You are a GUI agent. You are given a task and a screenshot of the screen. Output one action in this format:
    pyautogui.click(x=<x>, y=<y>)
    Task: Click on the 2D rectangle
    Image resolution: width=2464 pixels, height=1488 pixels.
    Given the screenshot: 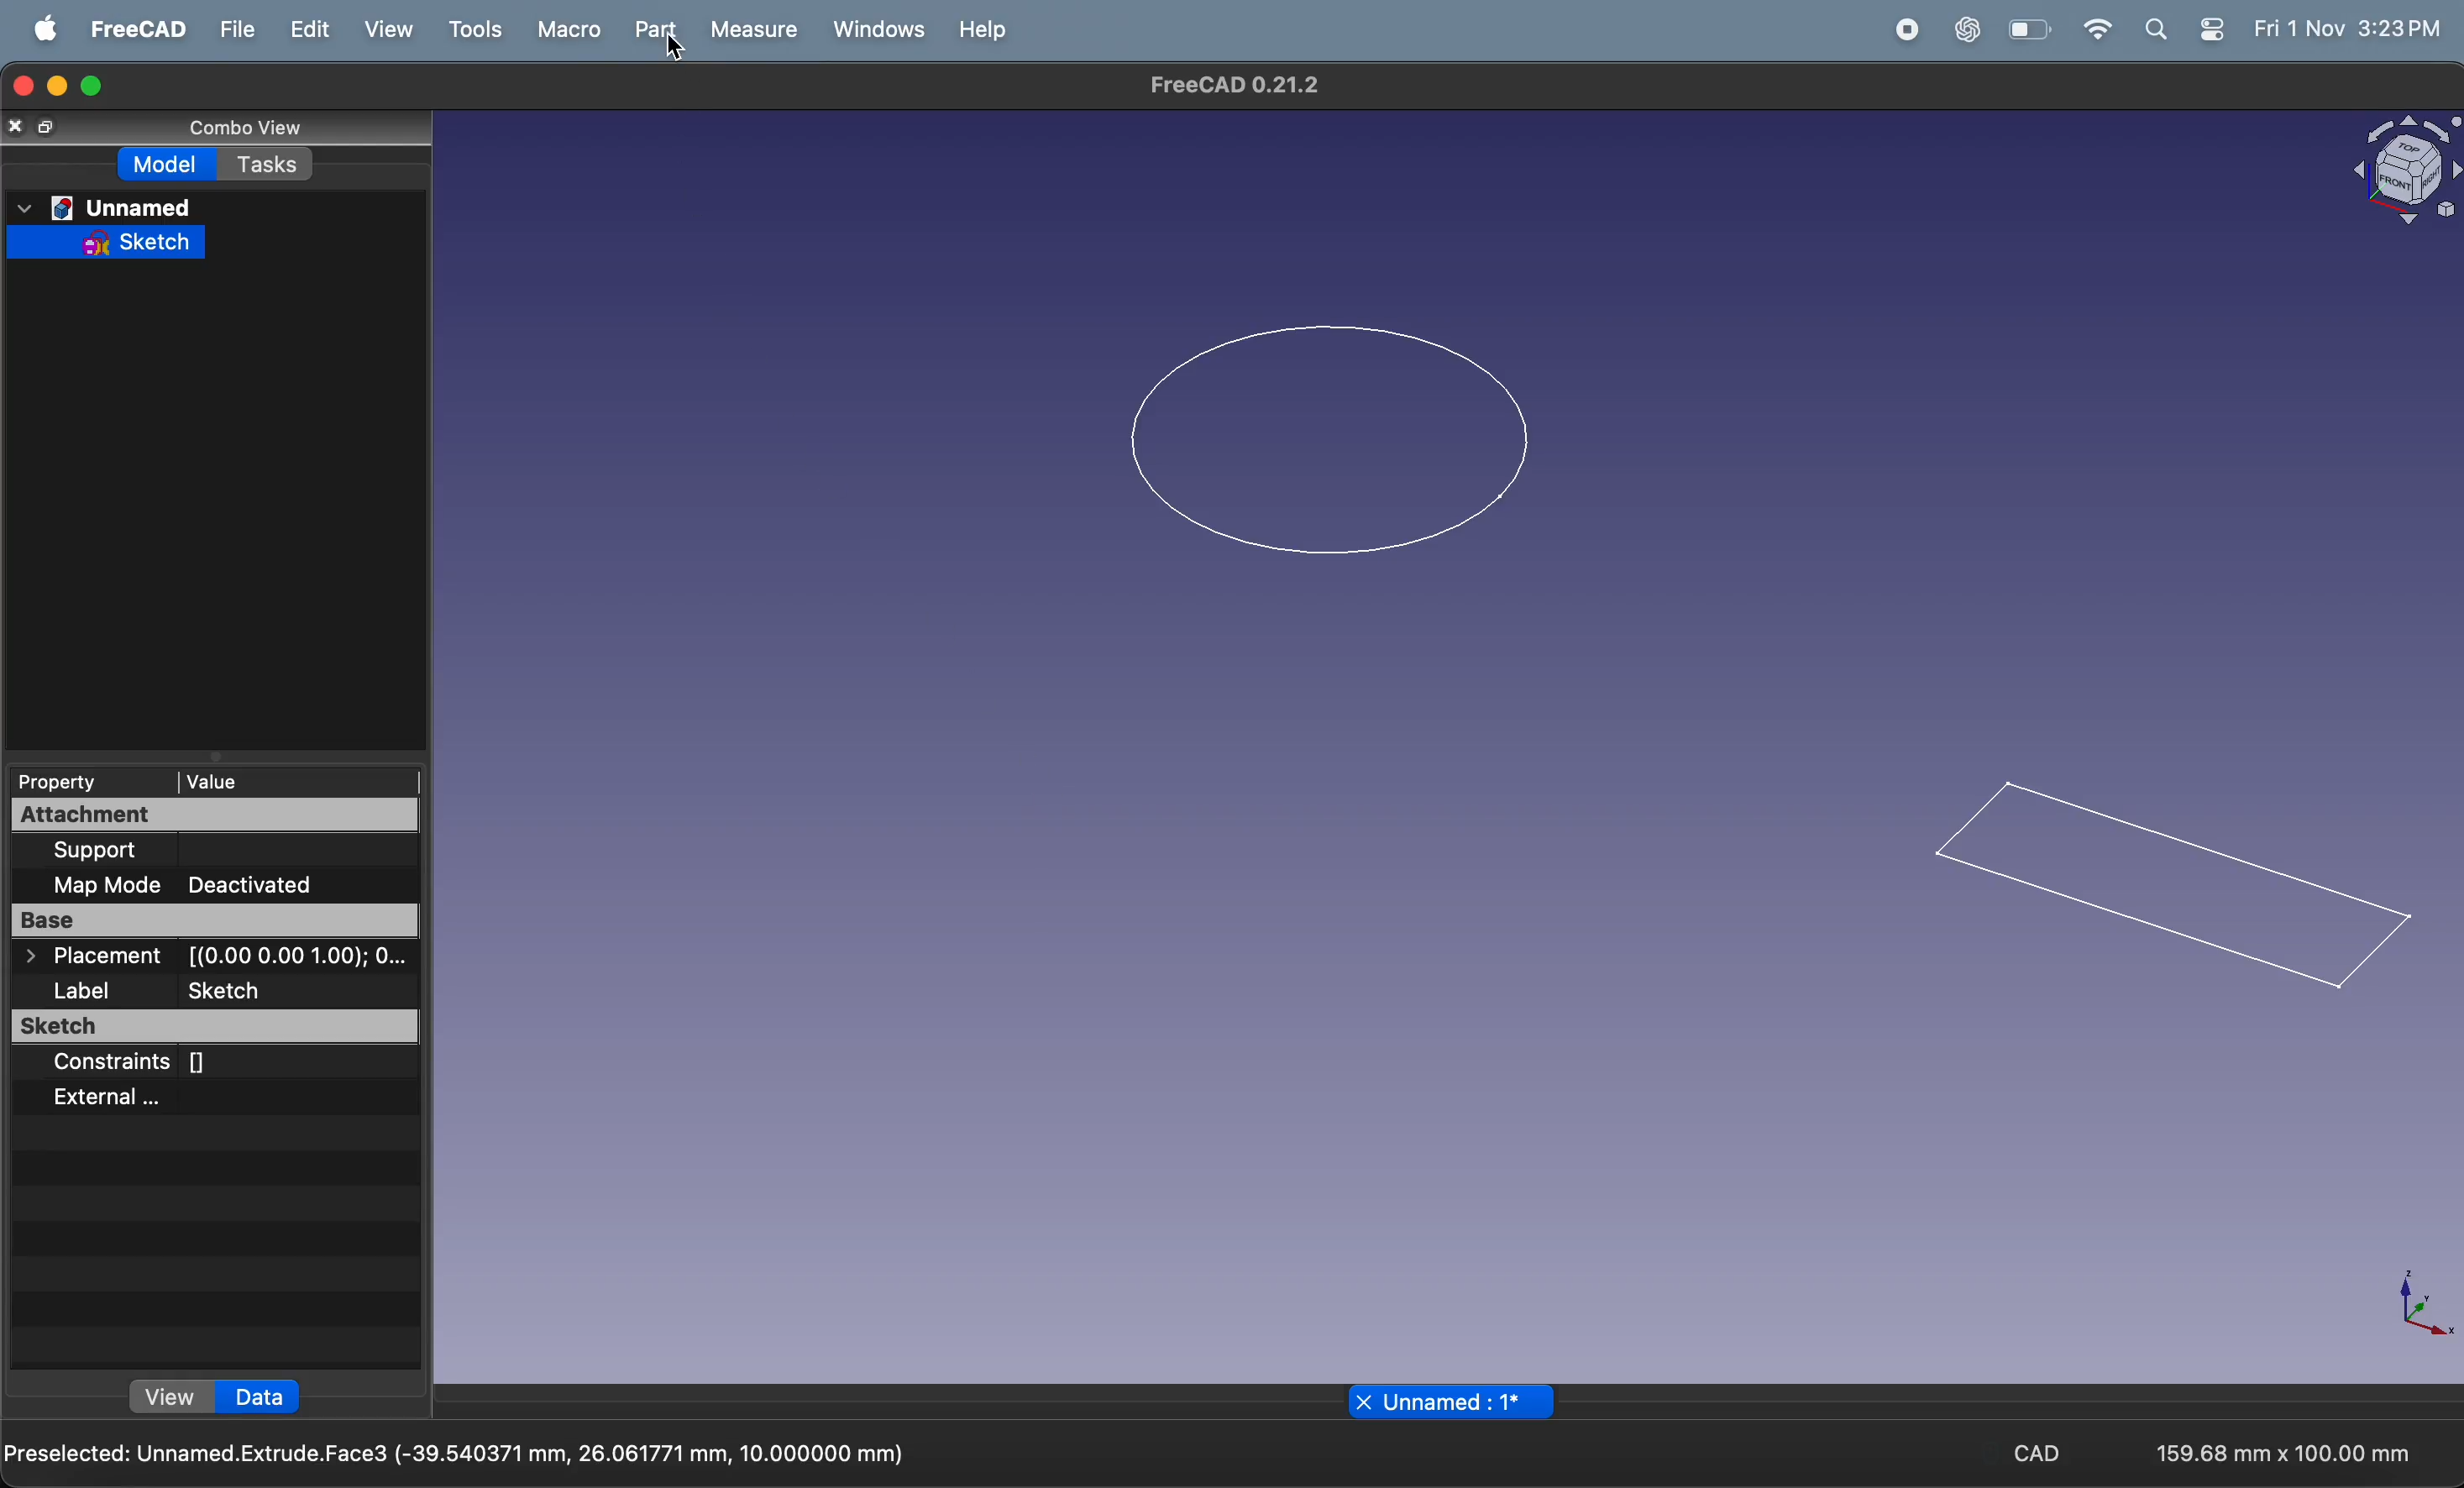 What is the action you would take?
    pyautogui.click(x=2172, y=892)
    